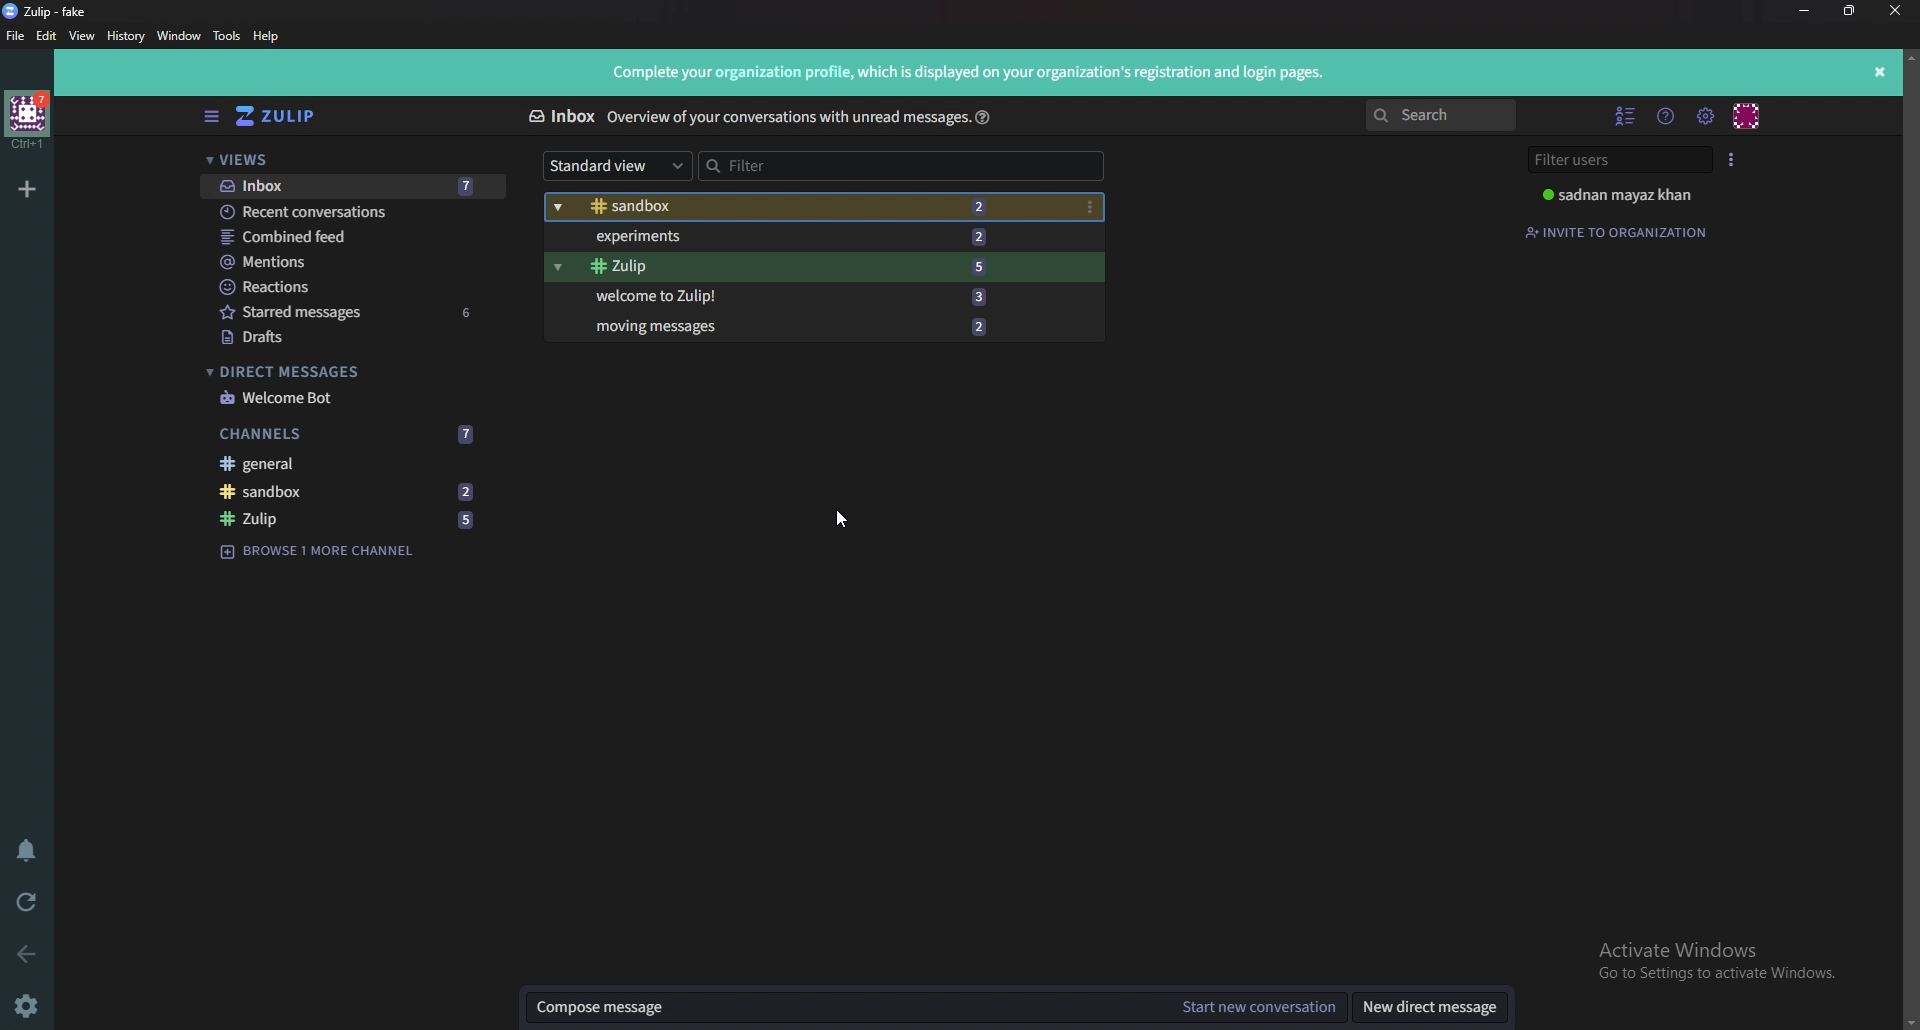  Describe the element at coordinates (178, 37) in the screenshot. I see `window` at that location.